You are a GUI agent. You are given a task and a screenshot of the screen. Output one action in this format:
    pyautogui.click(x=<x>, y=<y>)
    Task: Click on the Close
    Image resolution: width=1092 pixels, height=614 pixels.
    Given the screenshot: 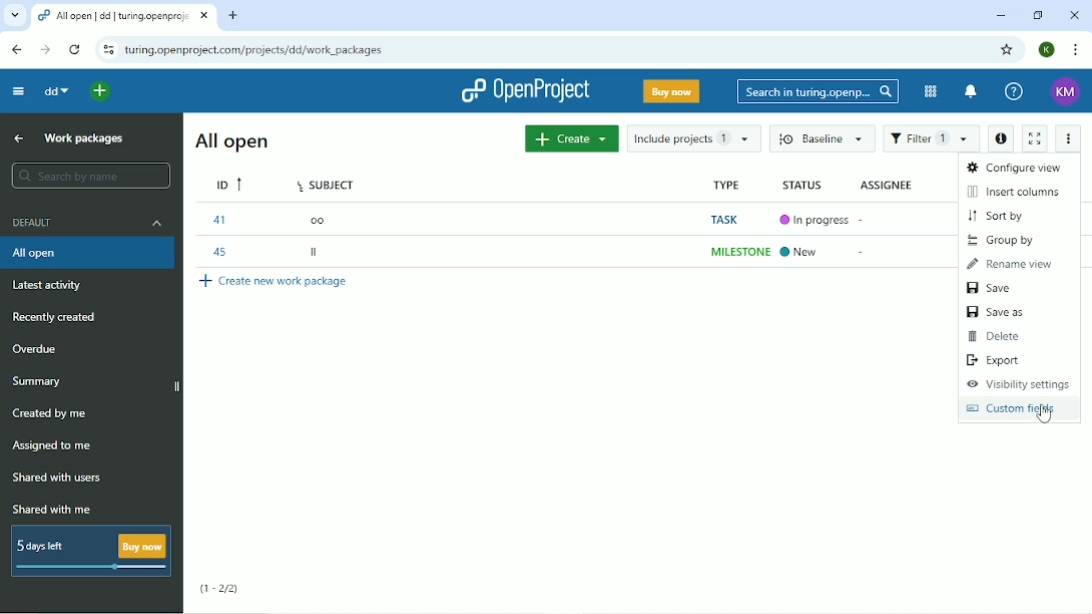 What is the action you would take?
    pyautogui.click(x=1076, y=15)
    